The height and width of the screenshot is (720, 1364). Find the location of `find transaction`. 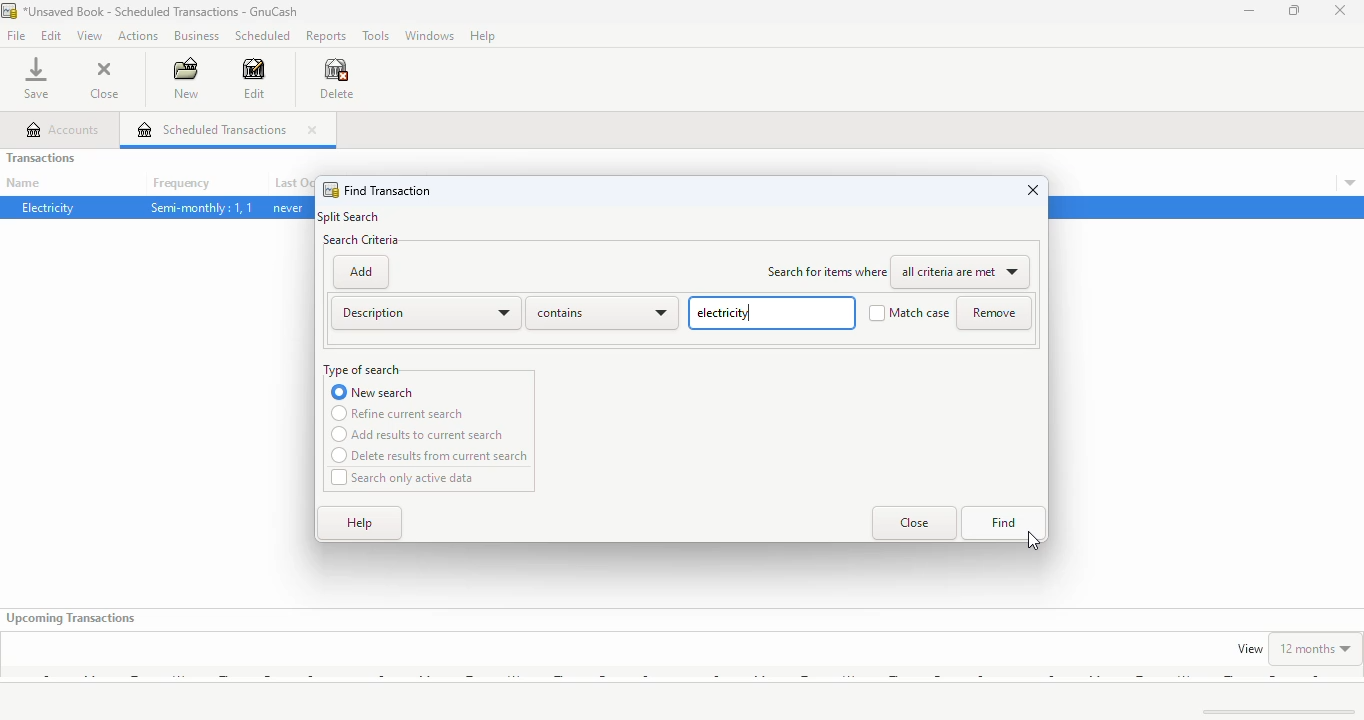

find transaction is located at coordinates (388, 191).